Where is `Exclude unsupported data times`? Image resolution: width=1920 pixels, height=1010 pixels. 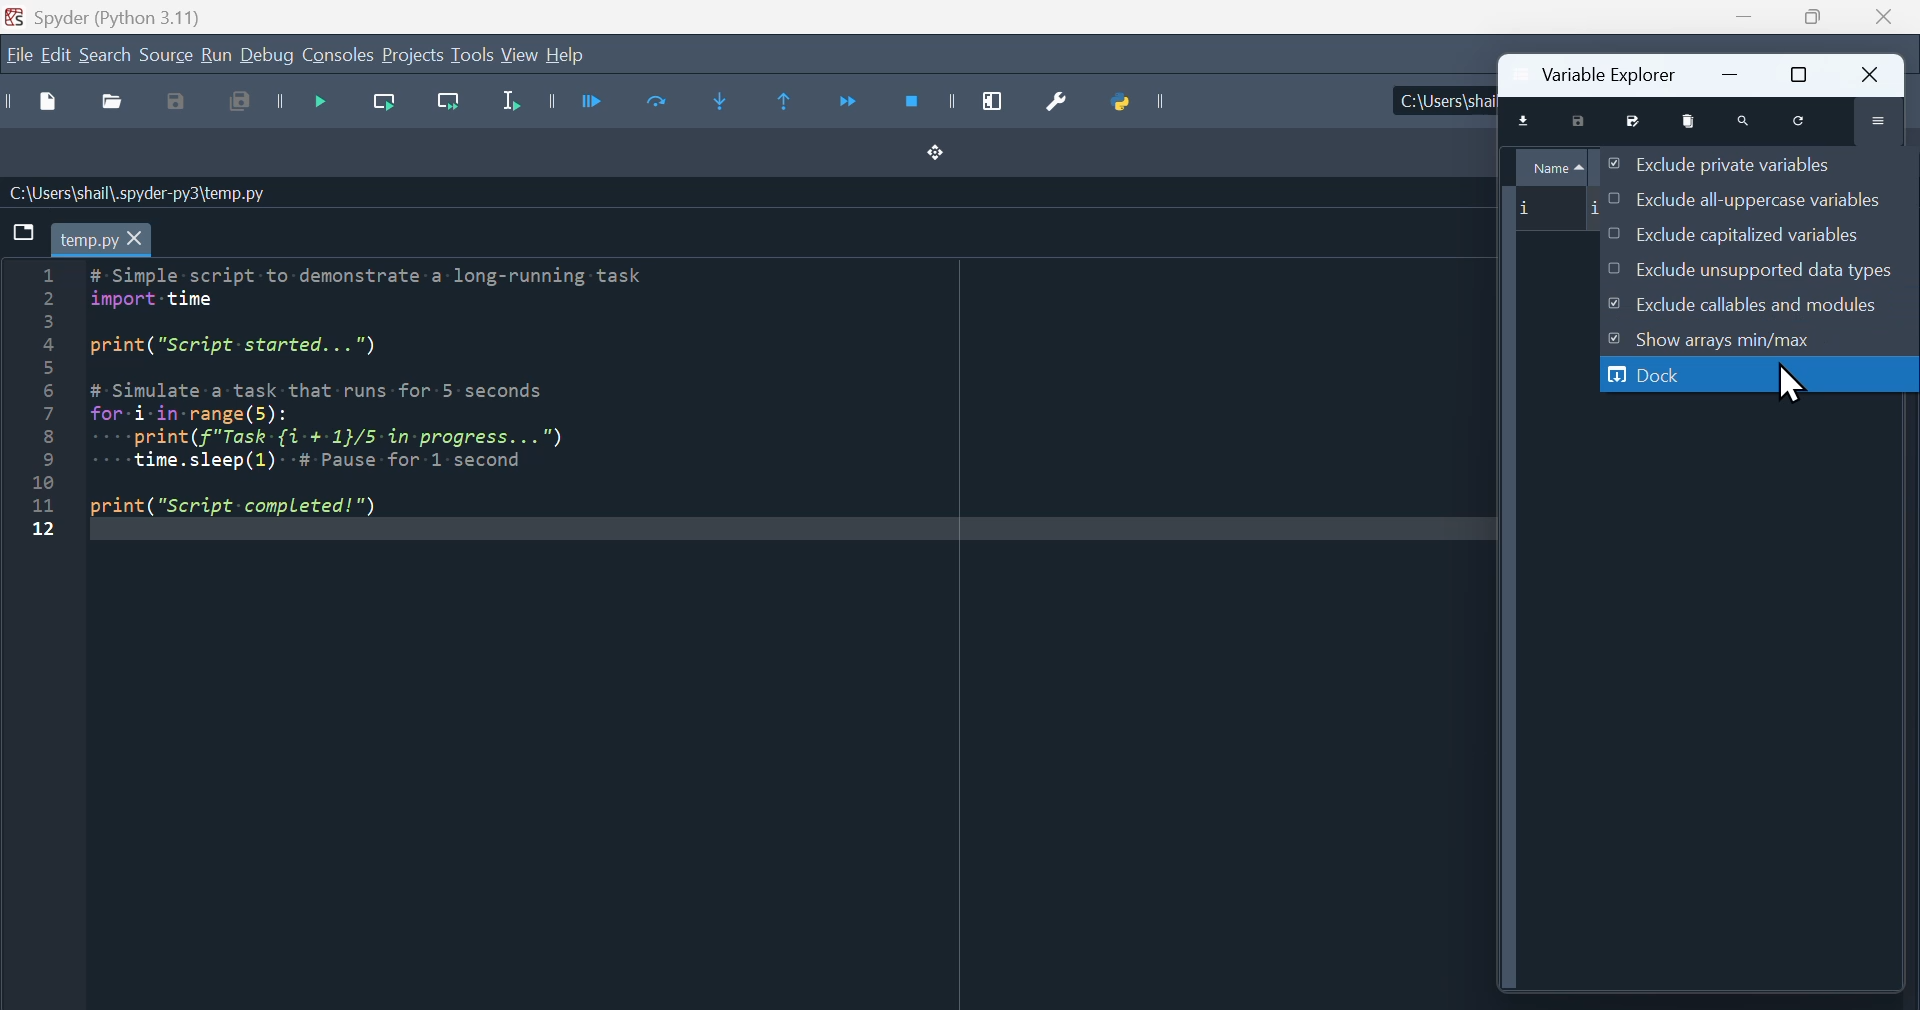 Exclude unsupported data times is located at coordinates (1752, 269).